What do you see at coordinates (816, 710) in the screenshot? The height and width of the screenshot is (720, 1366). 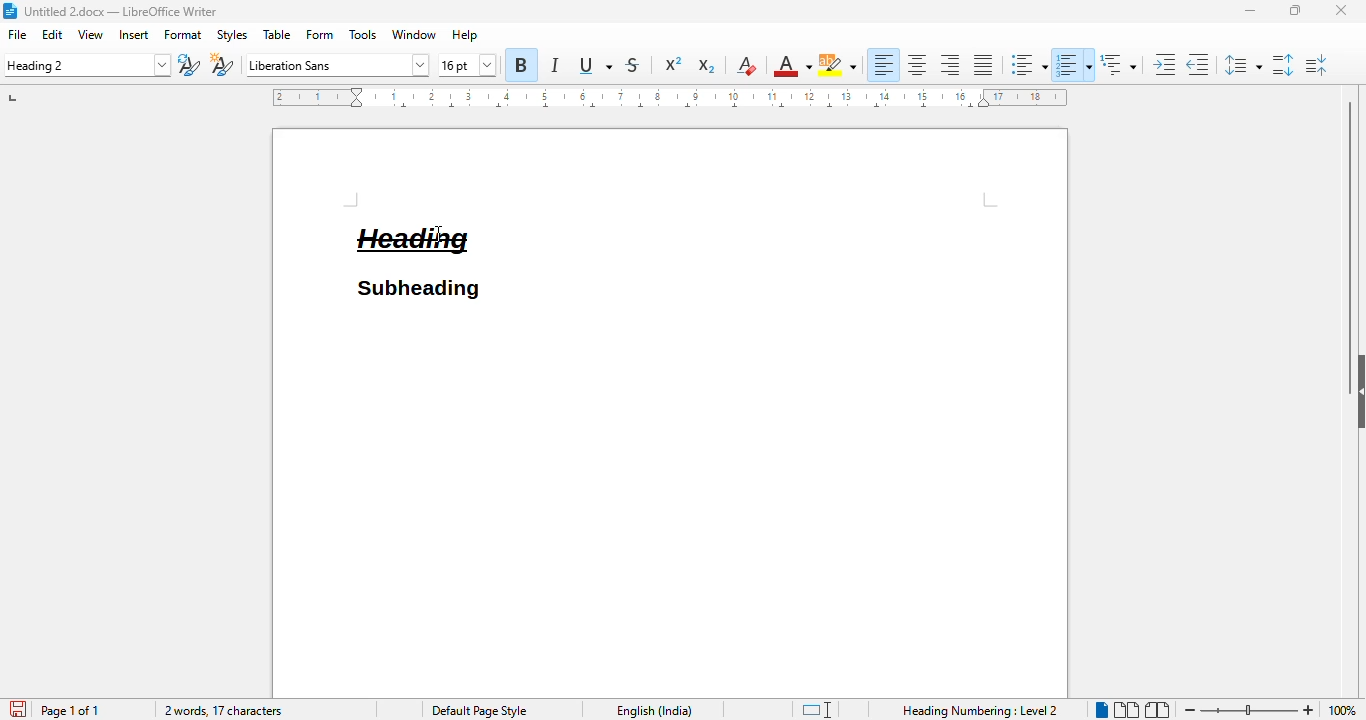 I see `standard selection` at bounding box center [816, 710].